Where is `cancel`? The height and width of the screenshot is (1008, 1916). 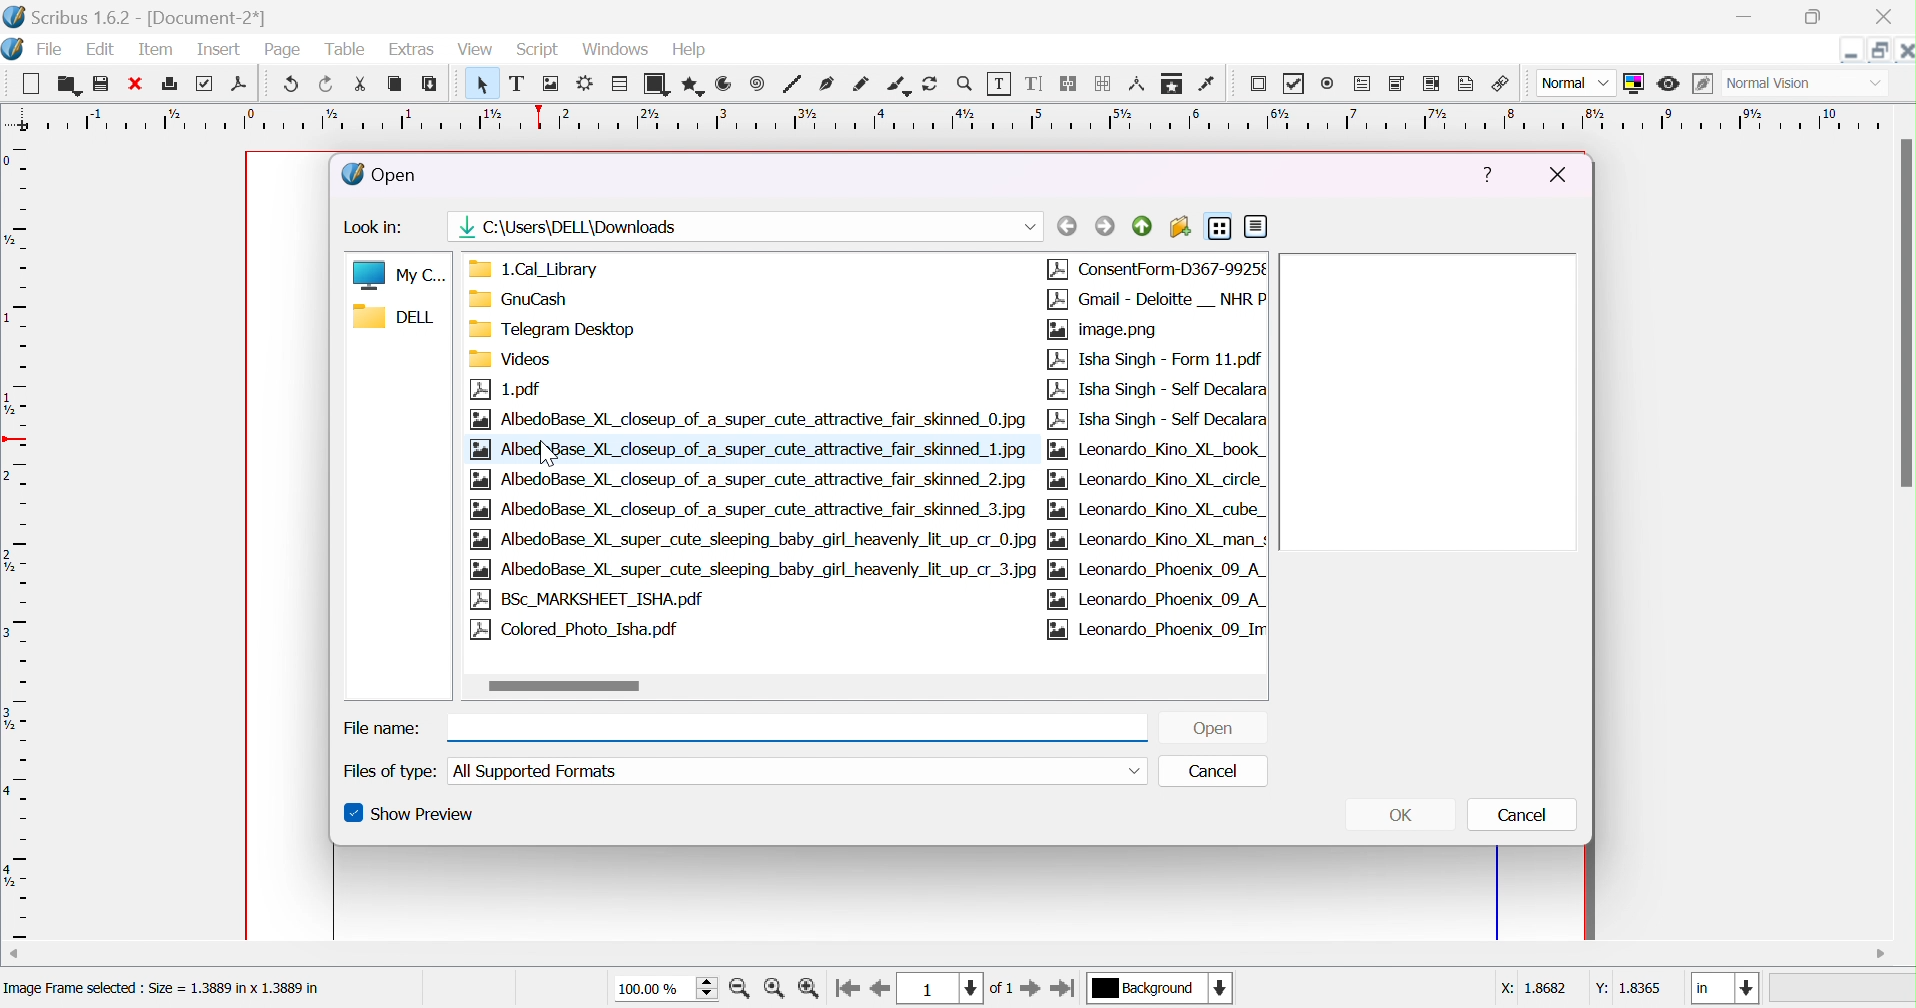
cancel is located at coordinates (1521, 814).